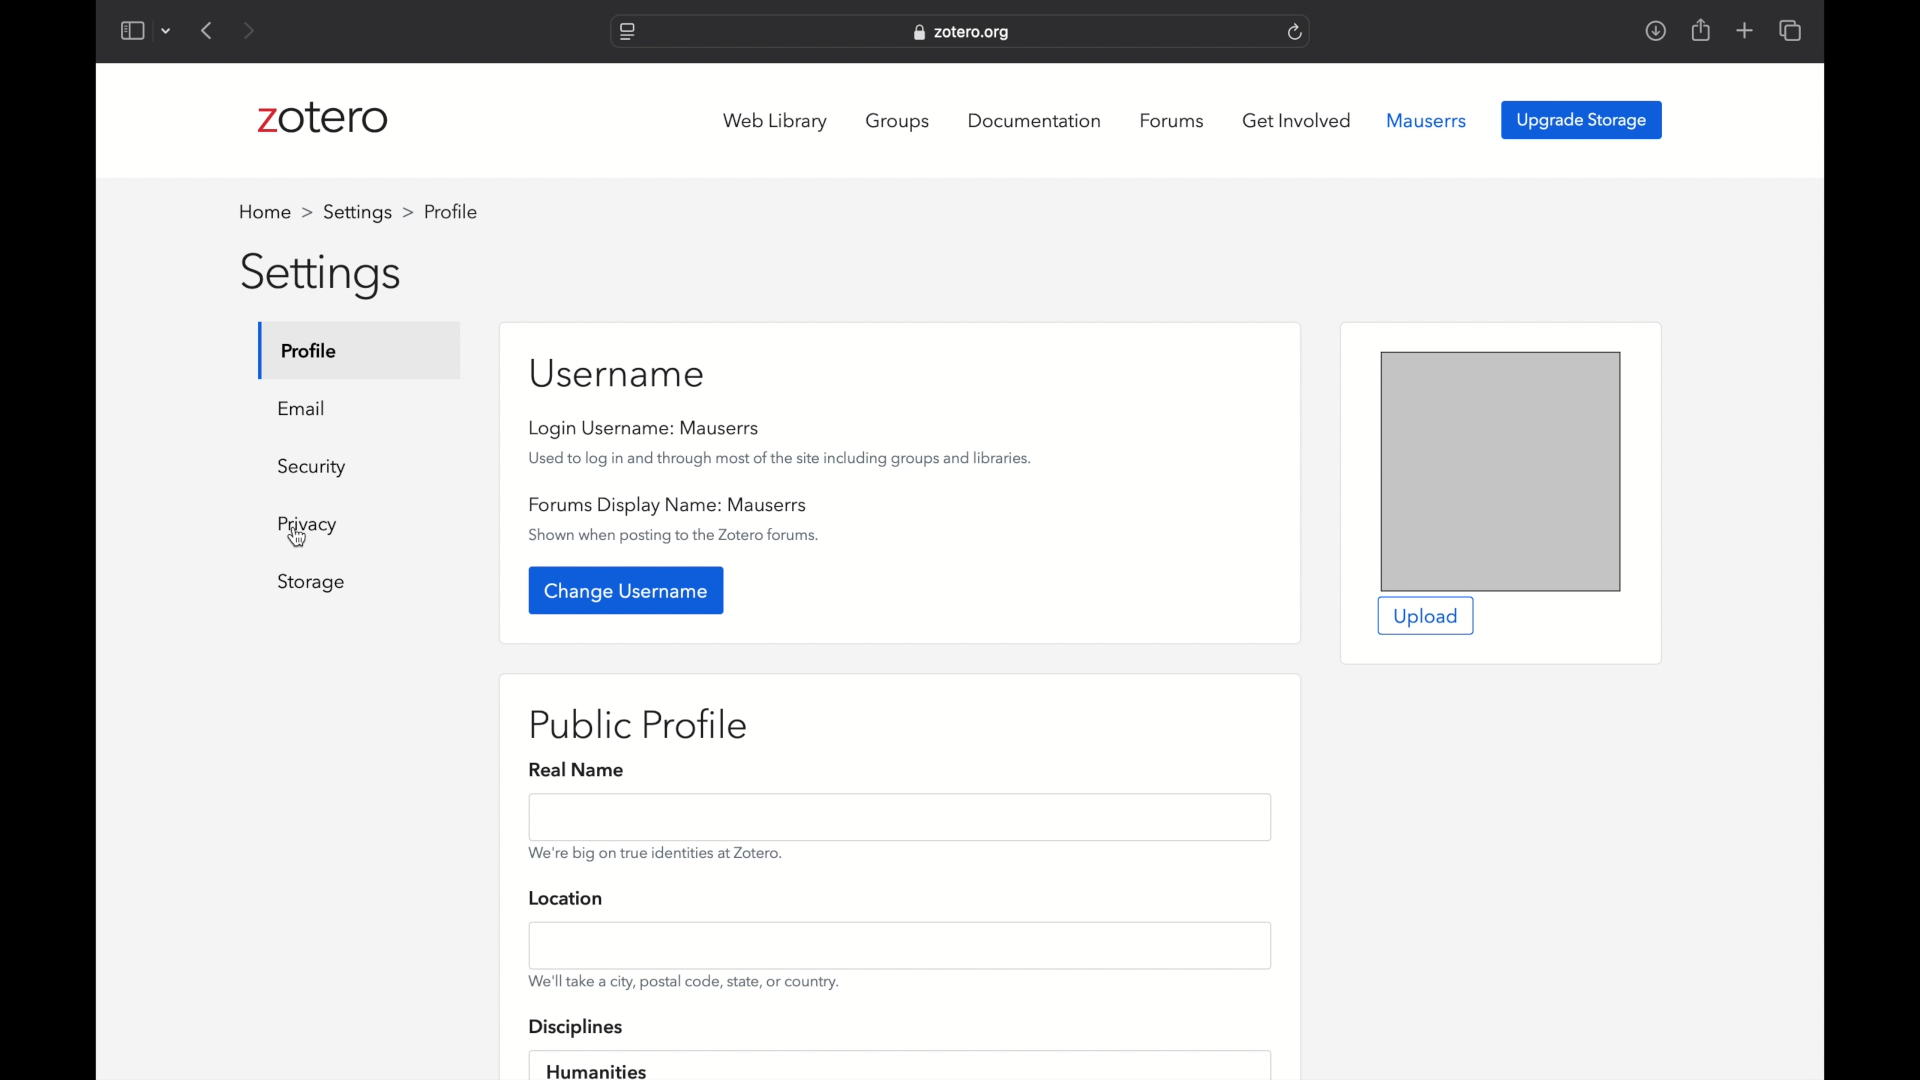 Image resolution: width=1920 pixels, height=1080 pixels. Describe the element at coordinates (577, 771) in the screenshot. I see `real name` at that location.